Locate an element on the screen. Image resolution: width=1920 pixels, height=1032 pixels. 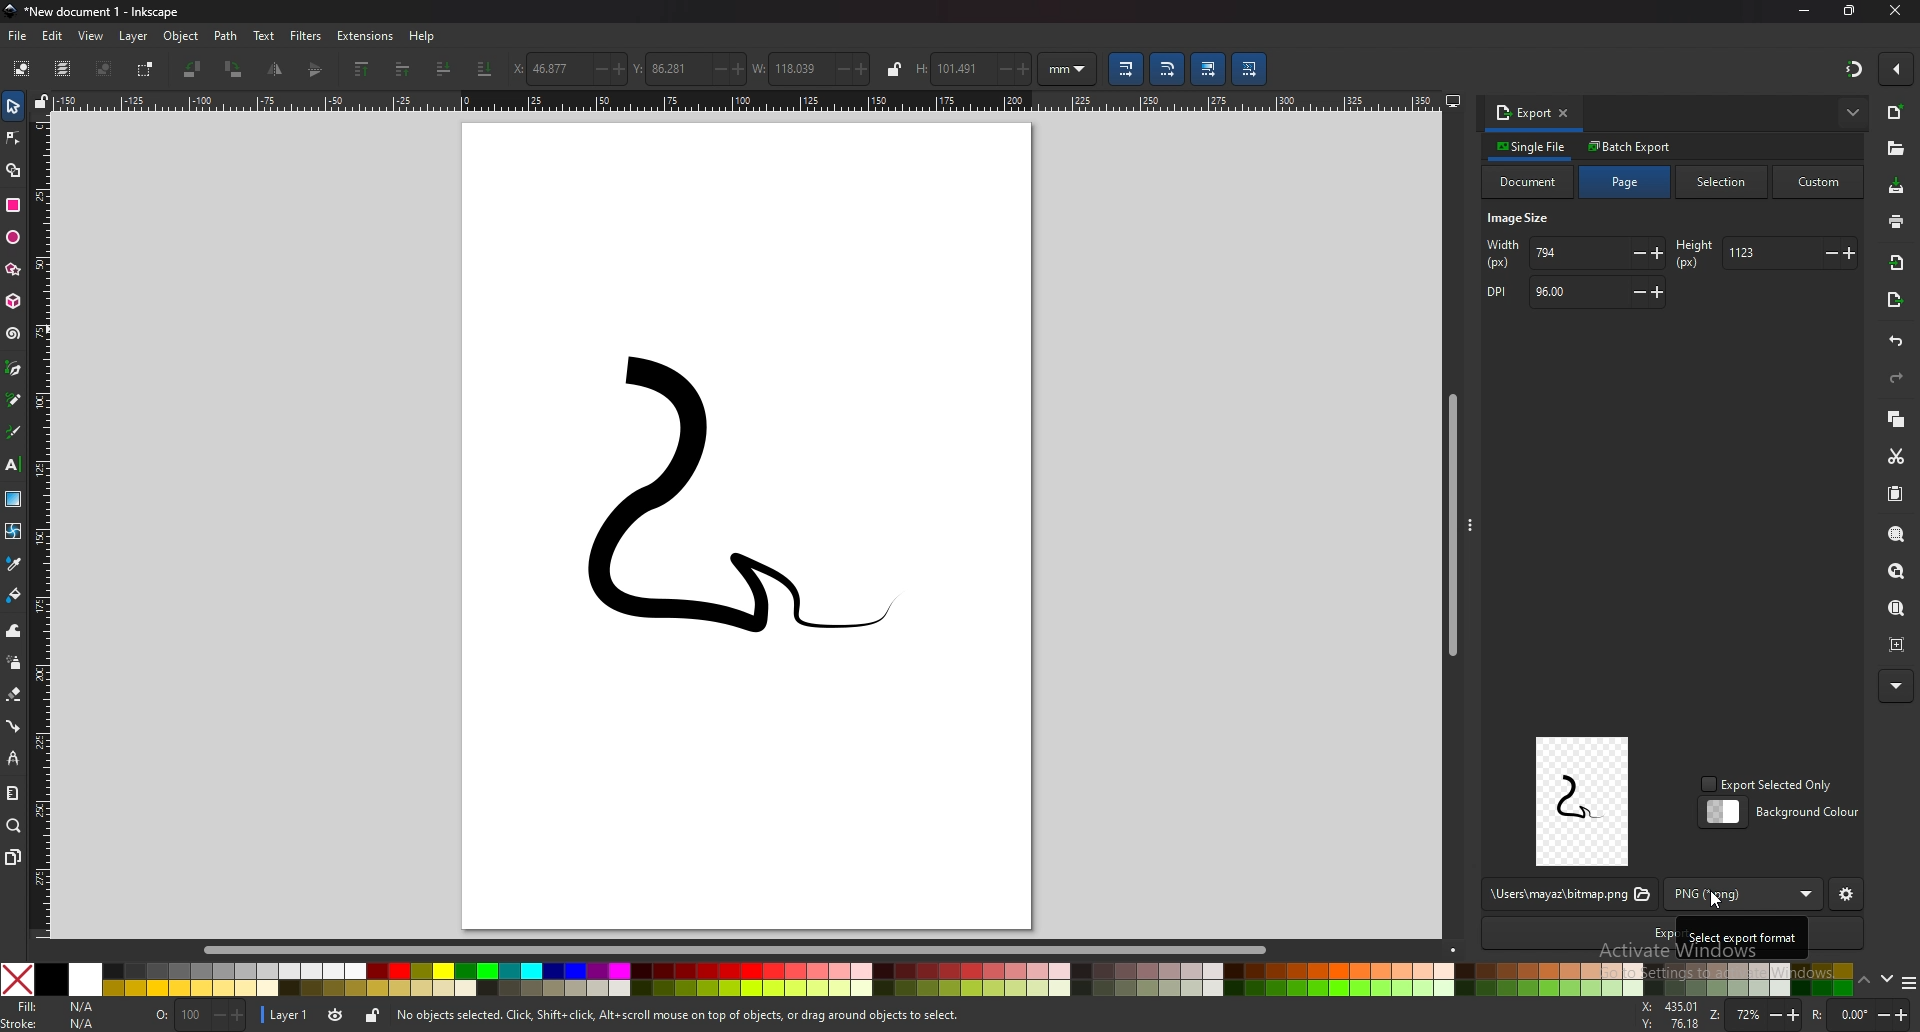
help is located at coordinates (423, 37).